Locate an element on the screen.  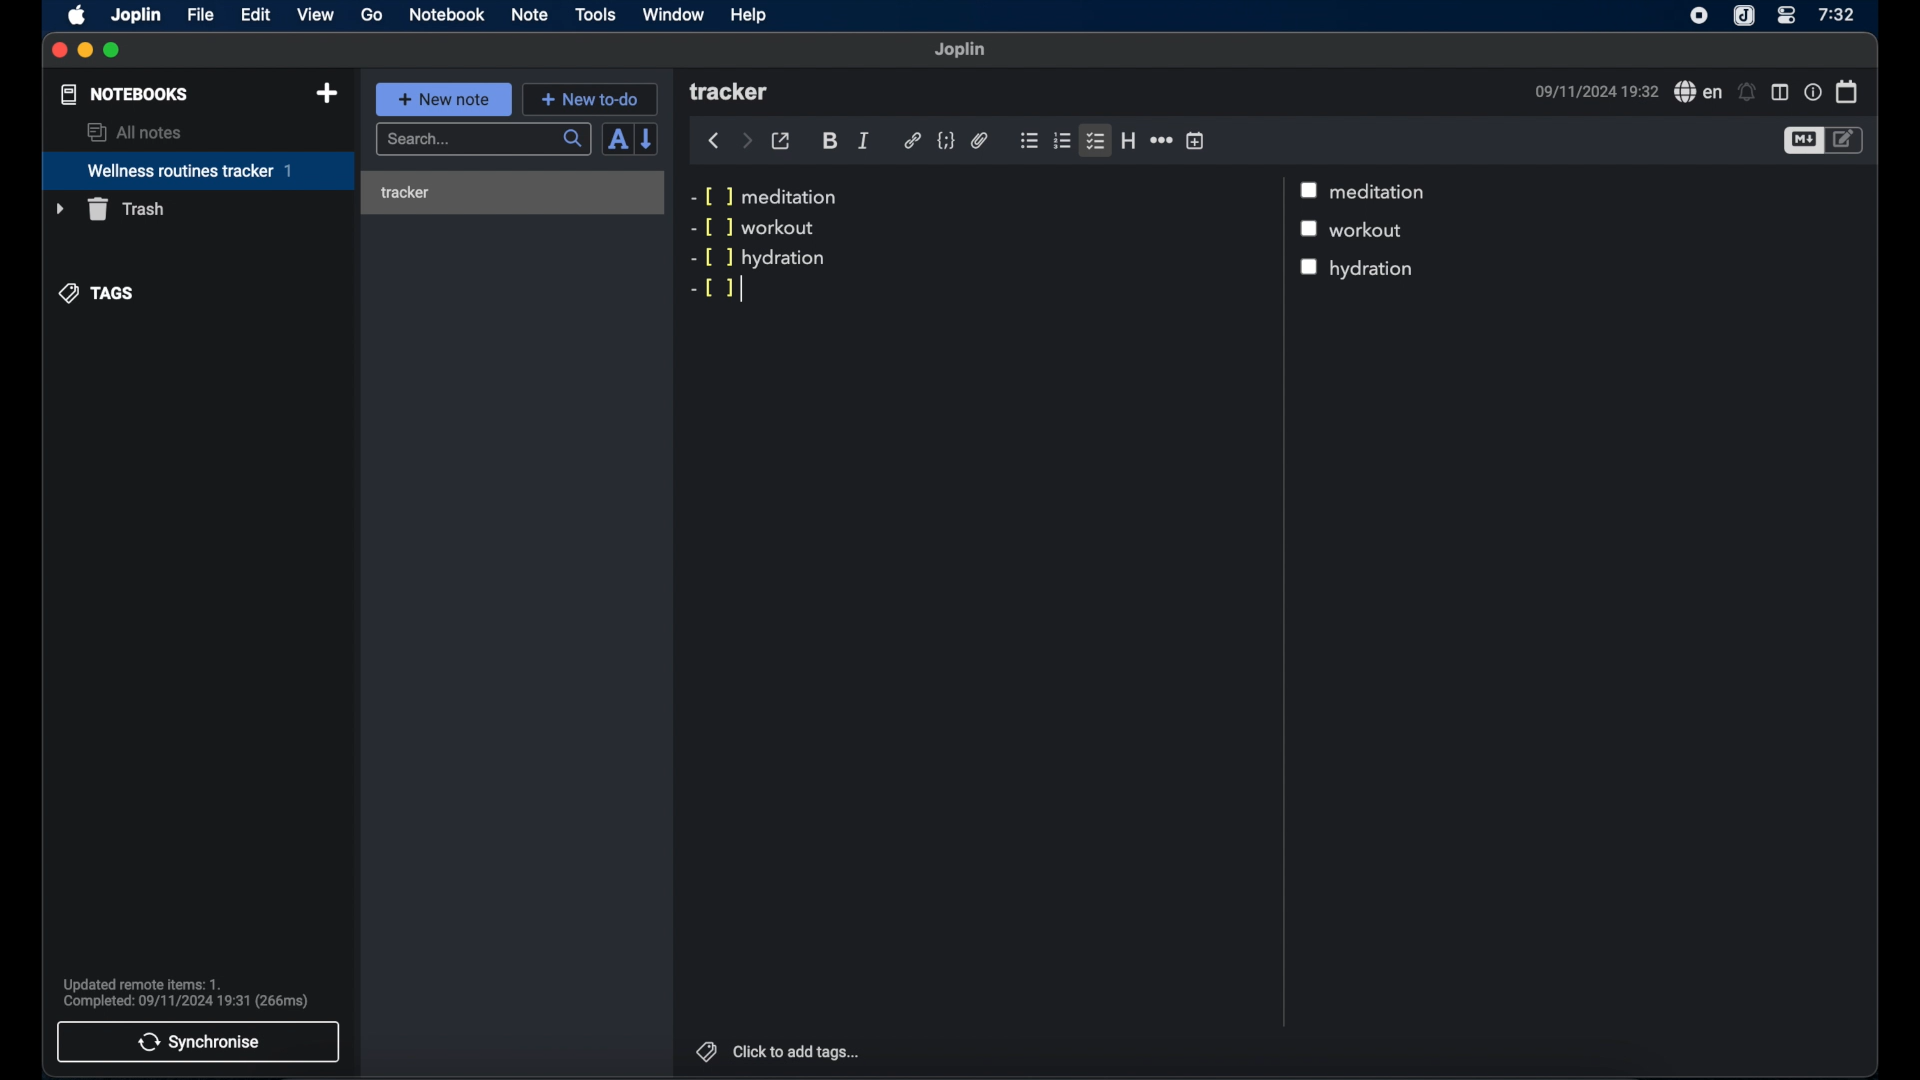
all notes is located at coordinates (133, 132).